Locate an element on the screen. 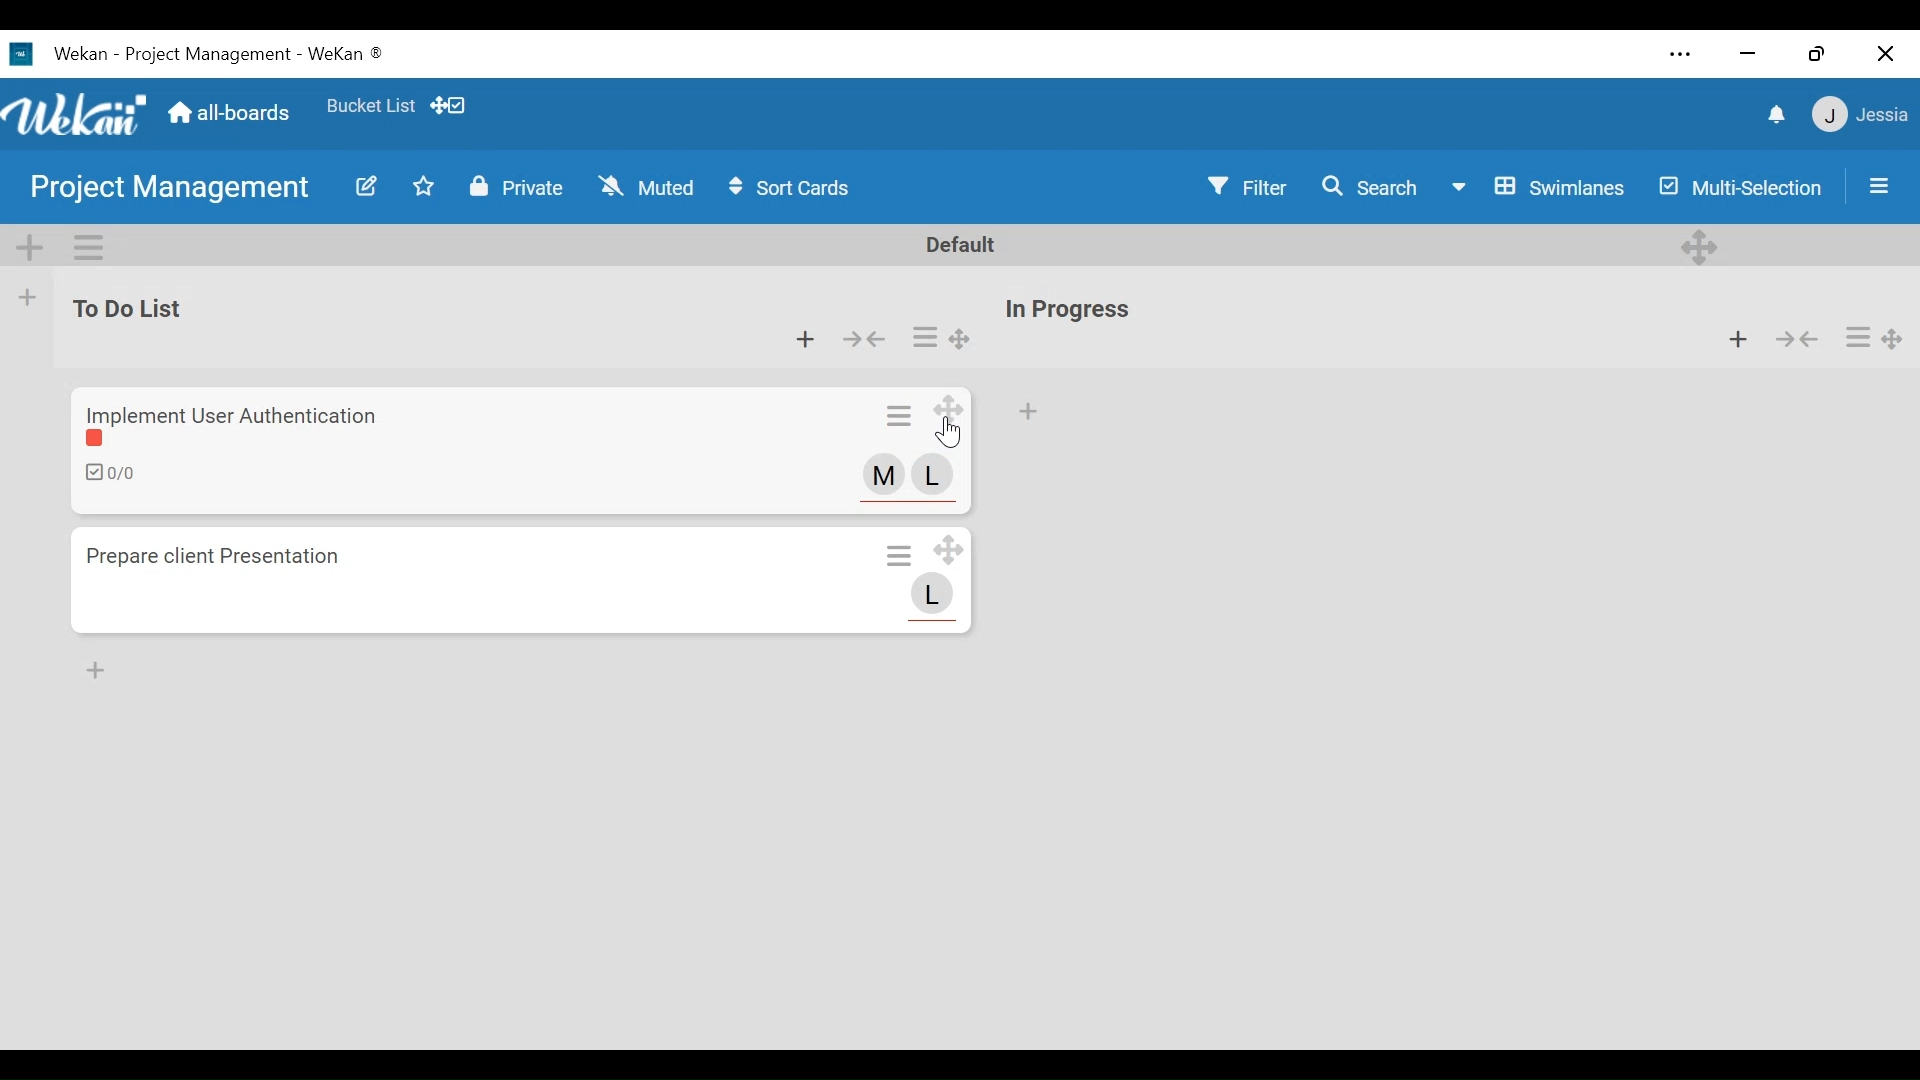 The width and height of the screenshot is (1920, 1080). Checklist is located at coordinates (111, 472).